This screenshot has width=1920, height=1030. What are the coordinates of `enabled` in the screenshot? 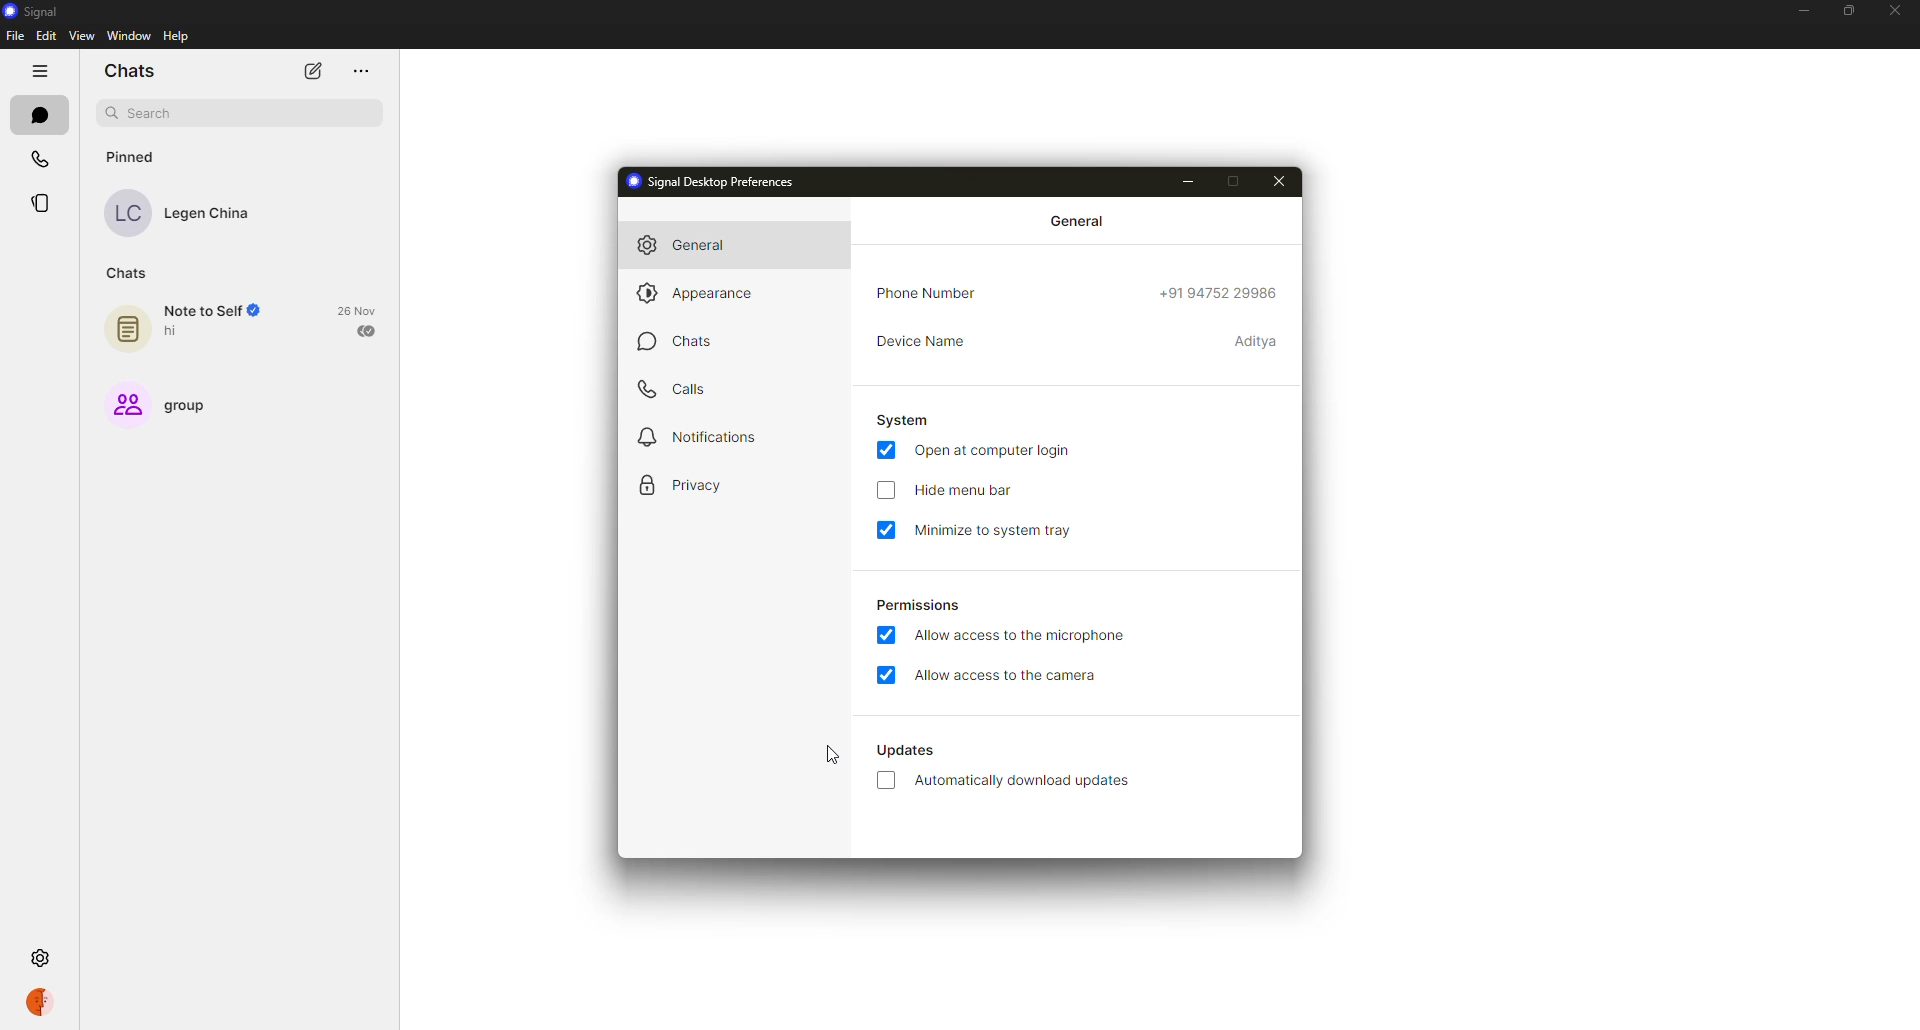 It's located at (886, 529).